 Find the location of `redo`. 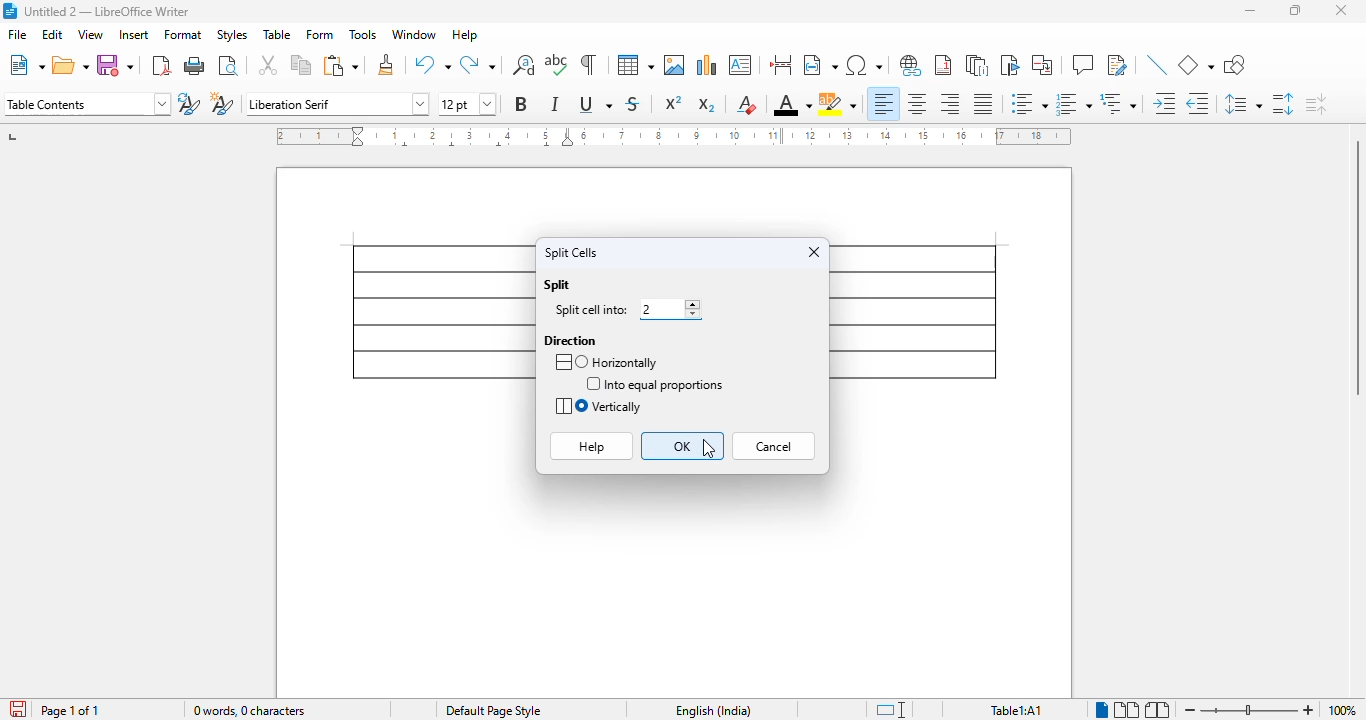

redo is located at coordinates (477, 64).